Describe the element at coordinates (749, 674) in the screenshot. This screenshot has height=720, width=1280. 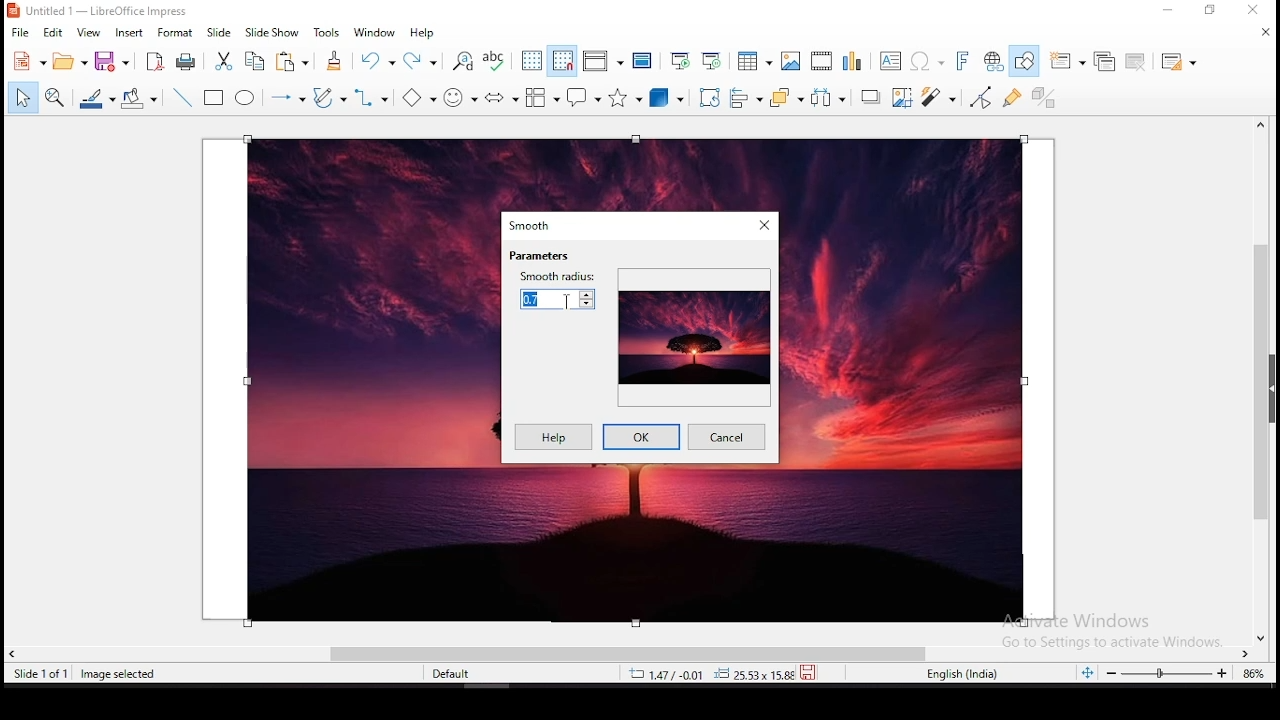
I see `0.00x0.00` at that location.